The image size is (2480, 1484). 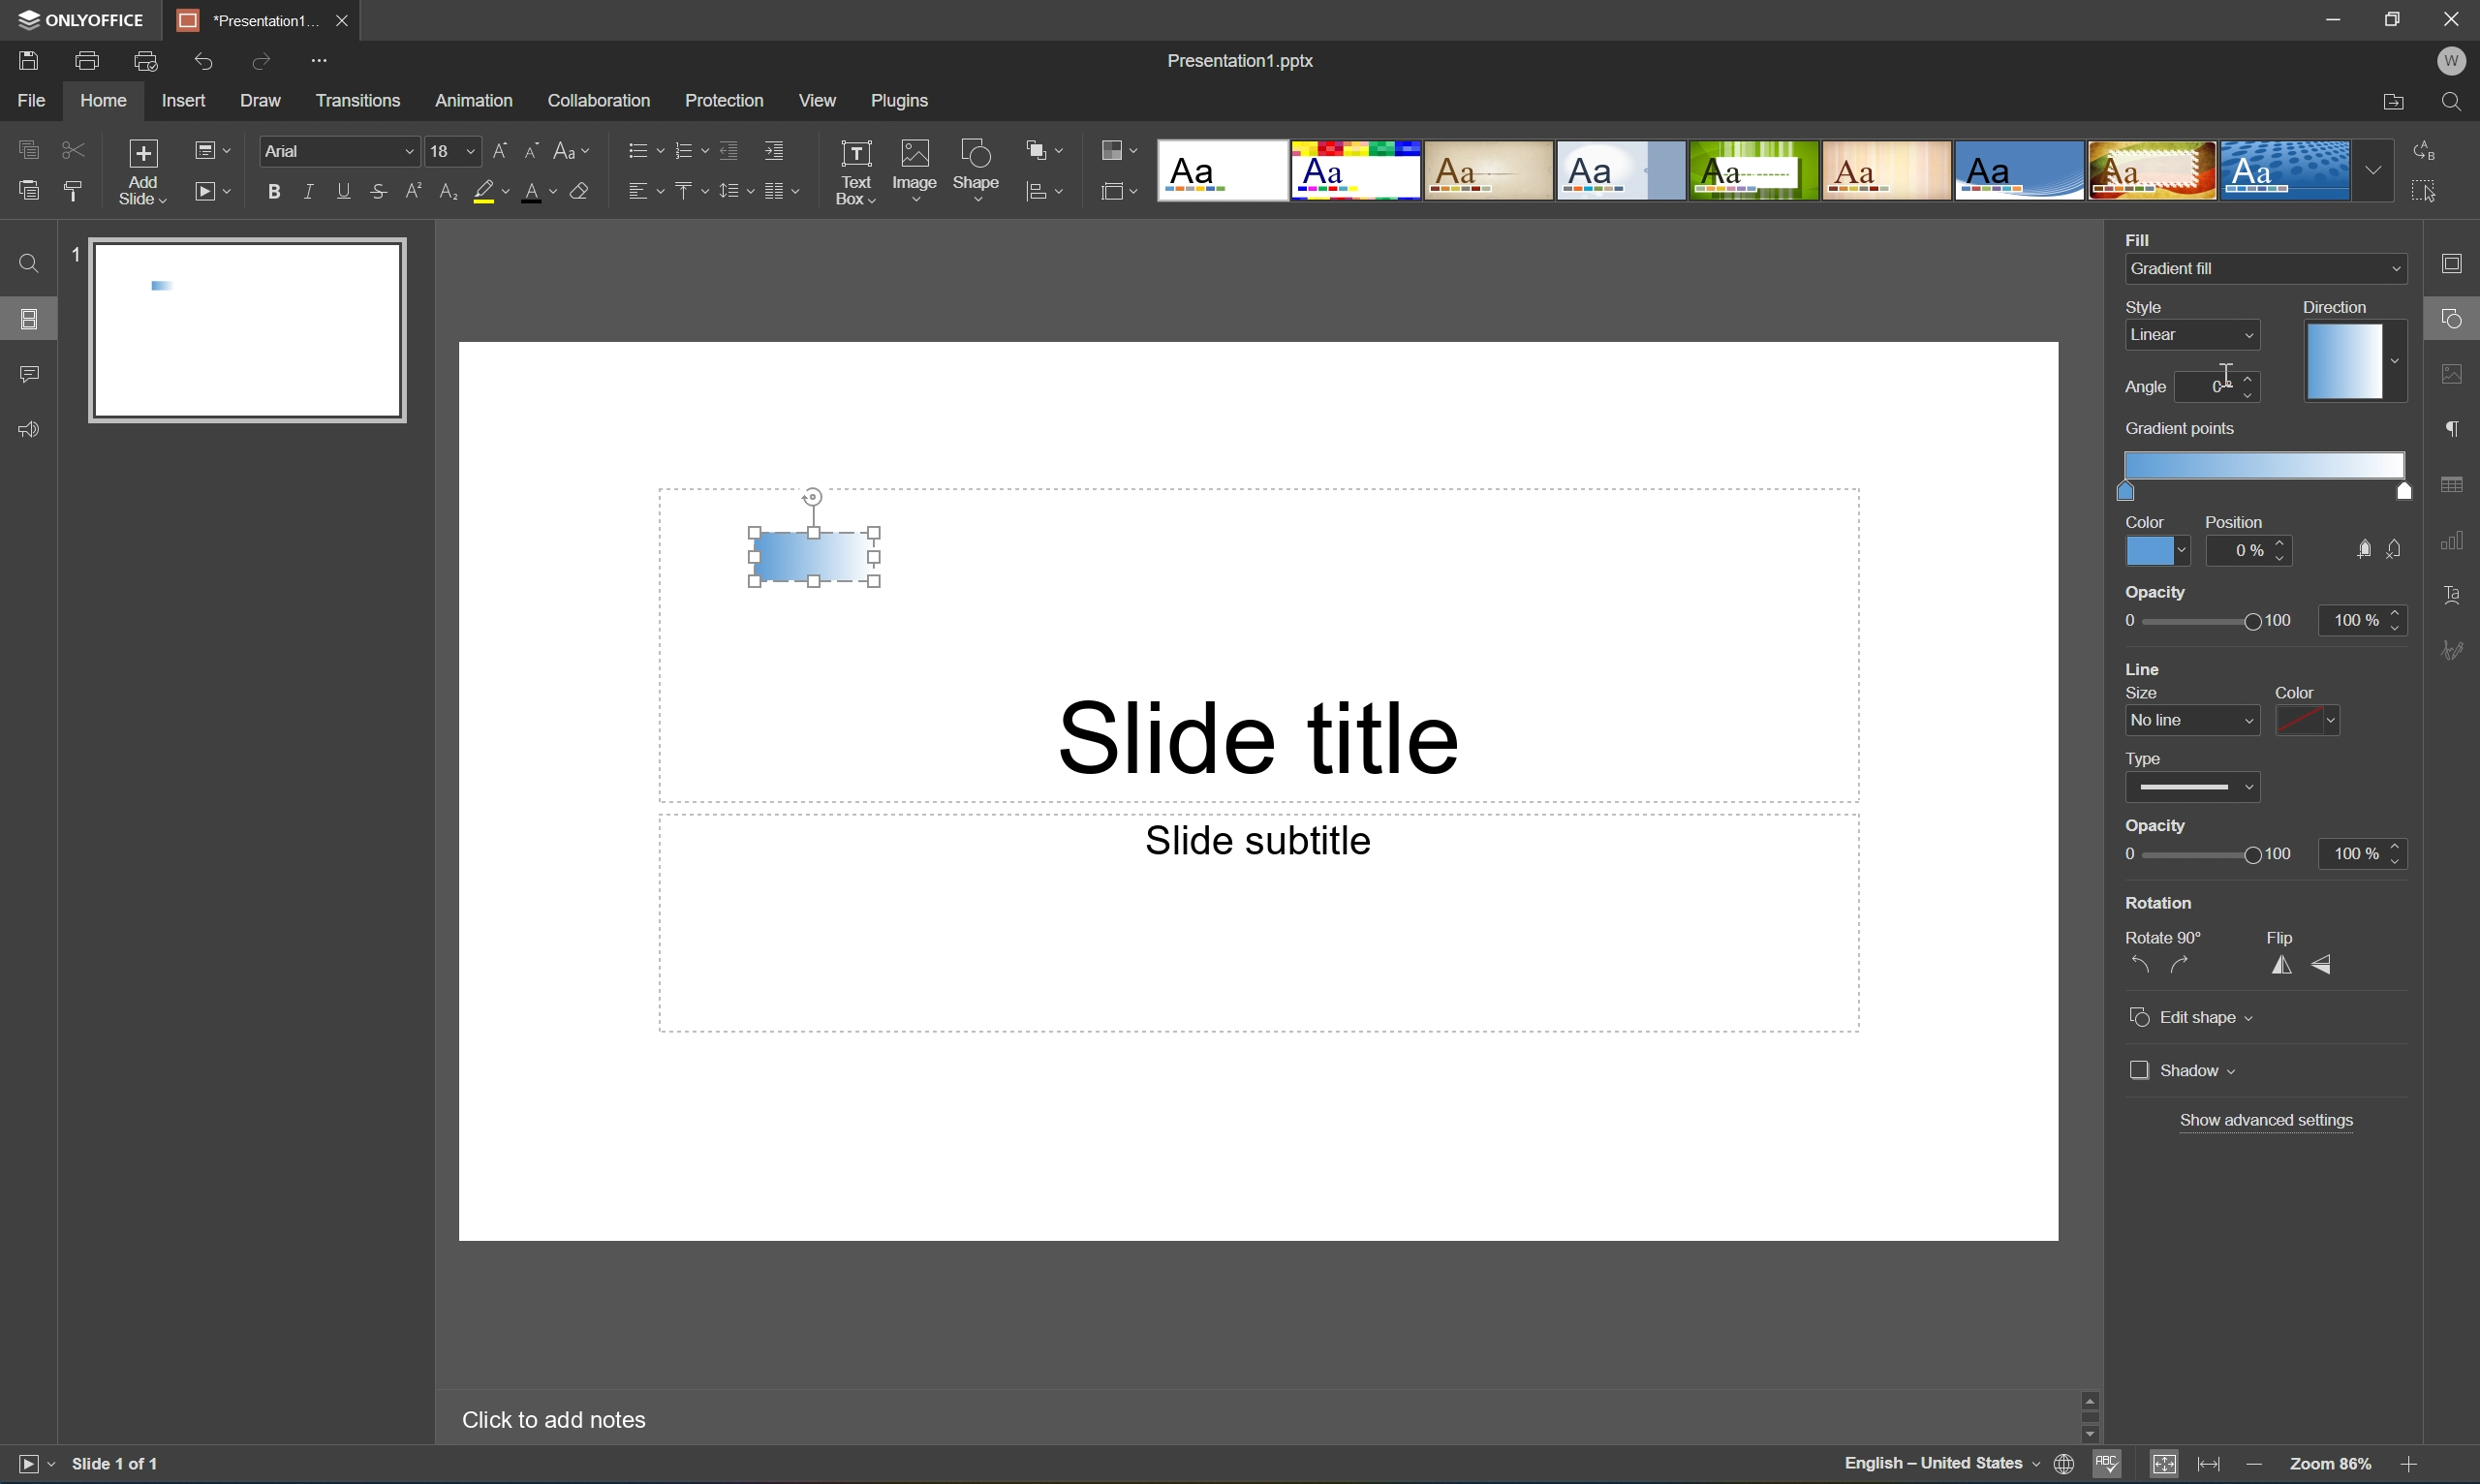 What do you see at coordinates (73, 190) in the screenshot?
I see `Copy style` at bounding box center [73, 190].